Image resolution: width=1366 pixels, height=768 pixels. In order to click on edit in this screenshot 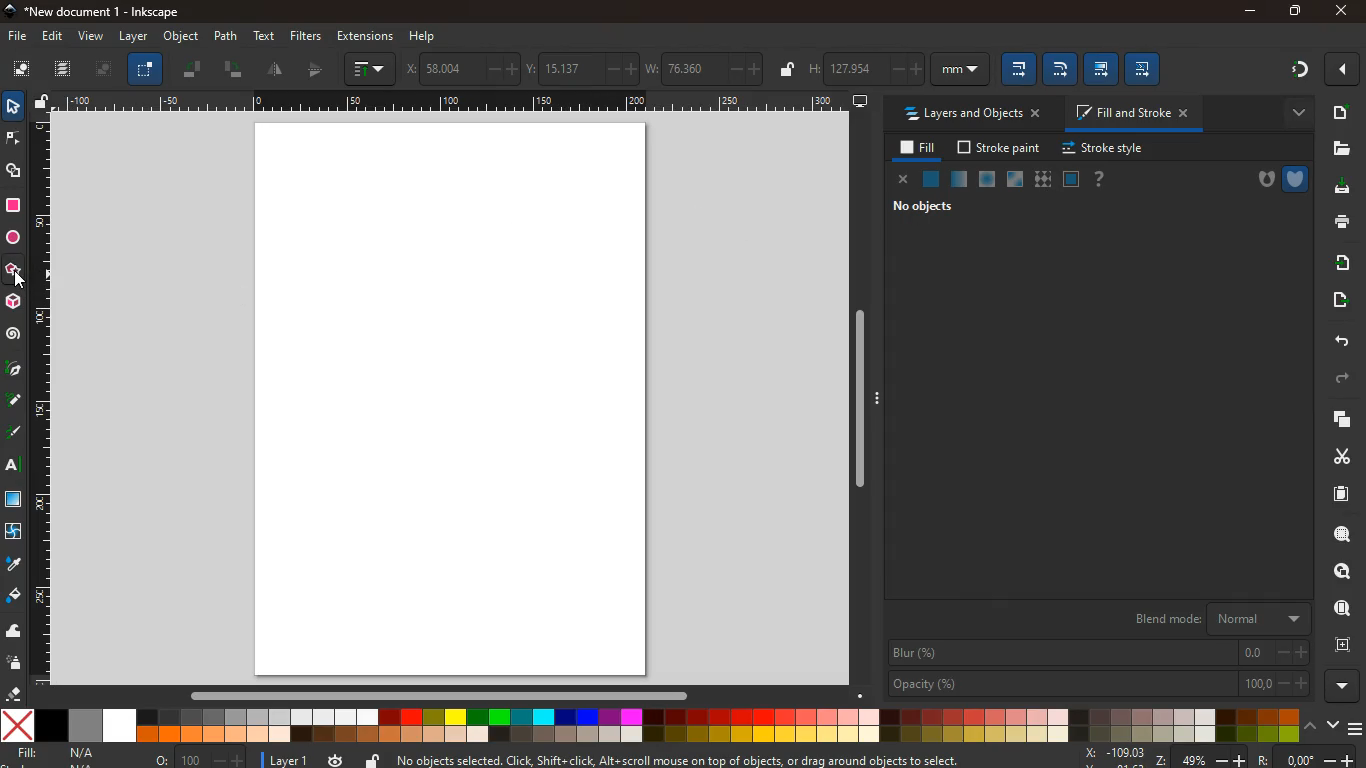, I will do `click(1019, 70)`.